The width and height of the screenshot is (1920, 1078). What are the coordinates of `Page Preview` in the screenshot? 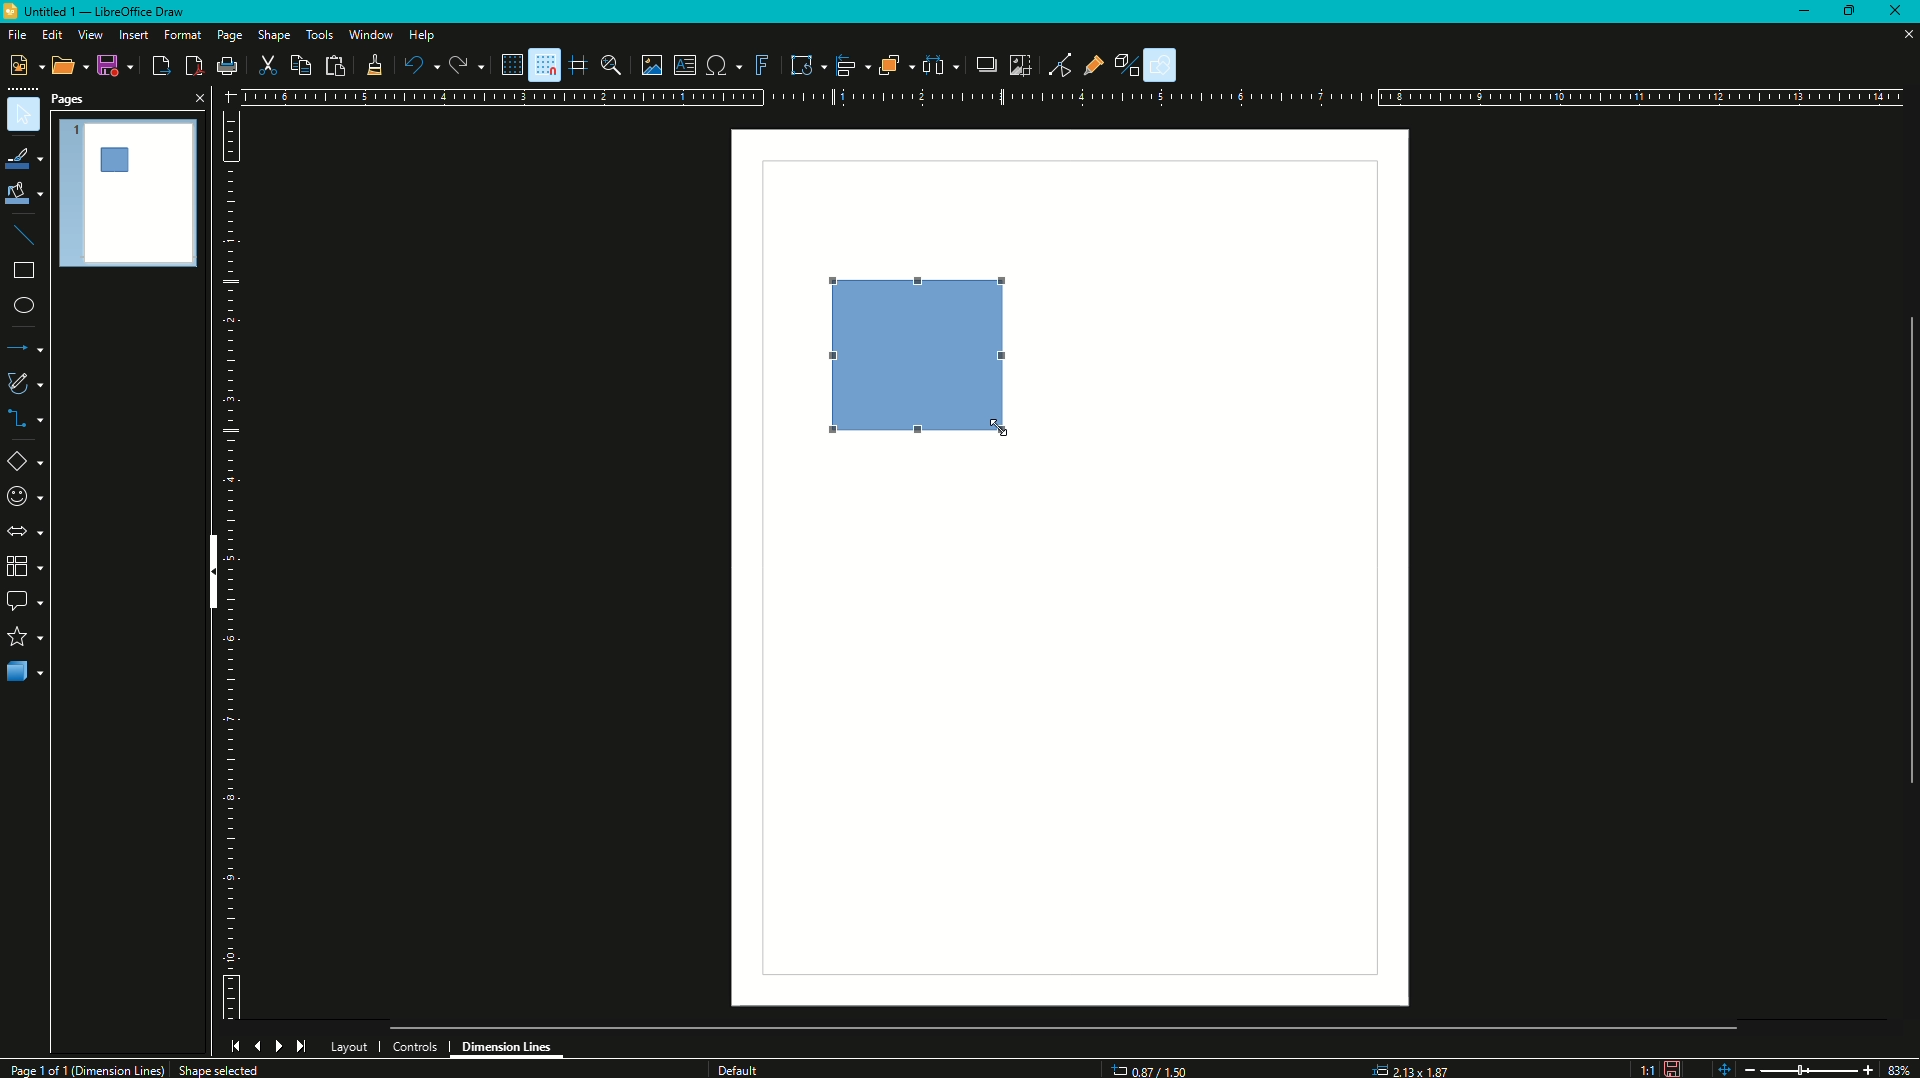 It's located at (129, 190).